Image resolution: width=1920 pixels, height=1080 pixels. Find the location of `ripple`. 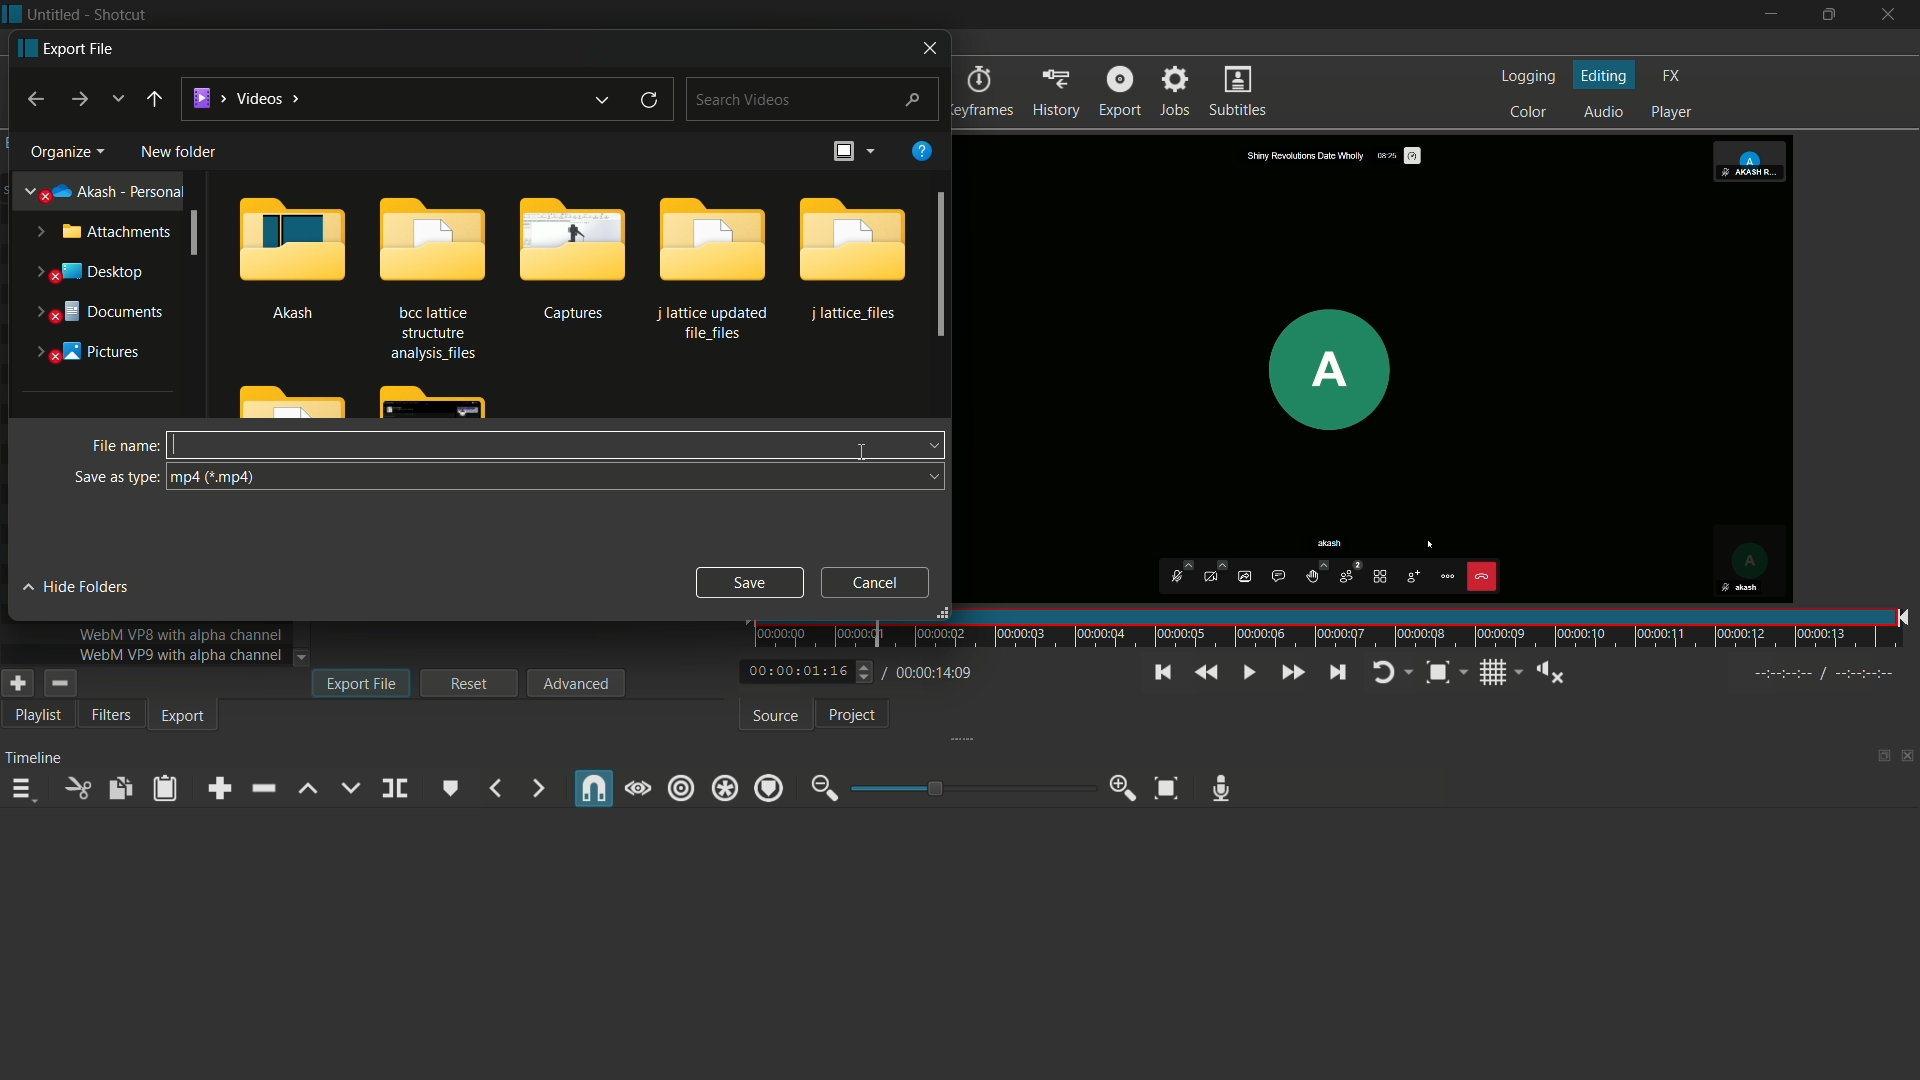

ripple is located at coordinates (683, 787).